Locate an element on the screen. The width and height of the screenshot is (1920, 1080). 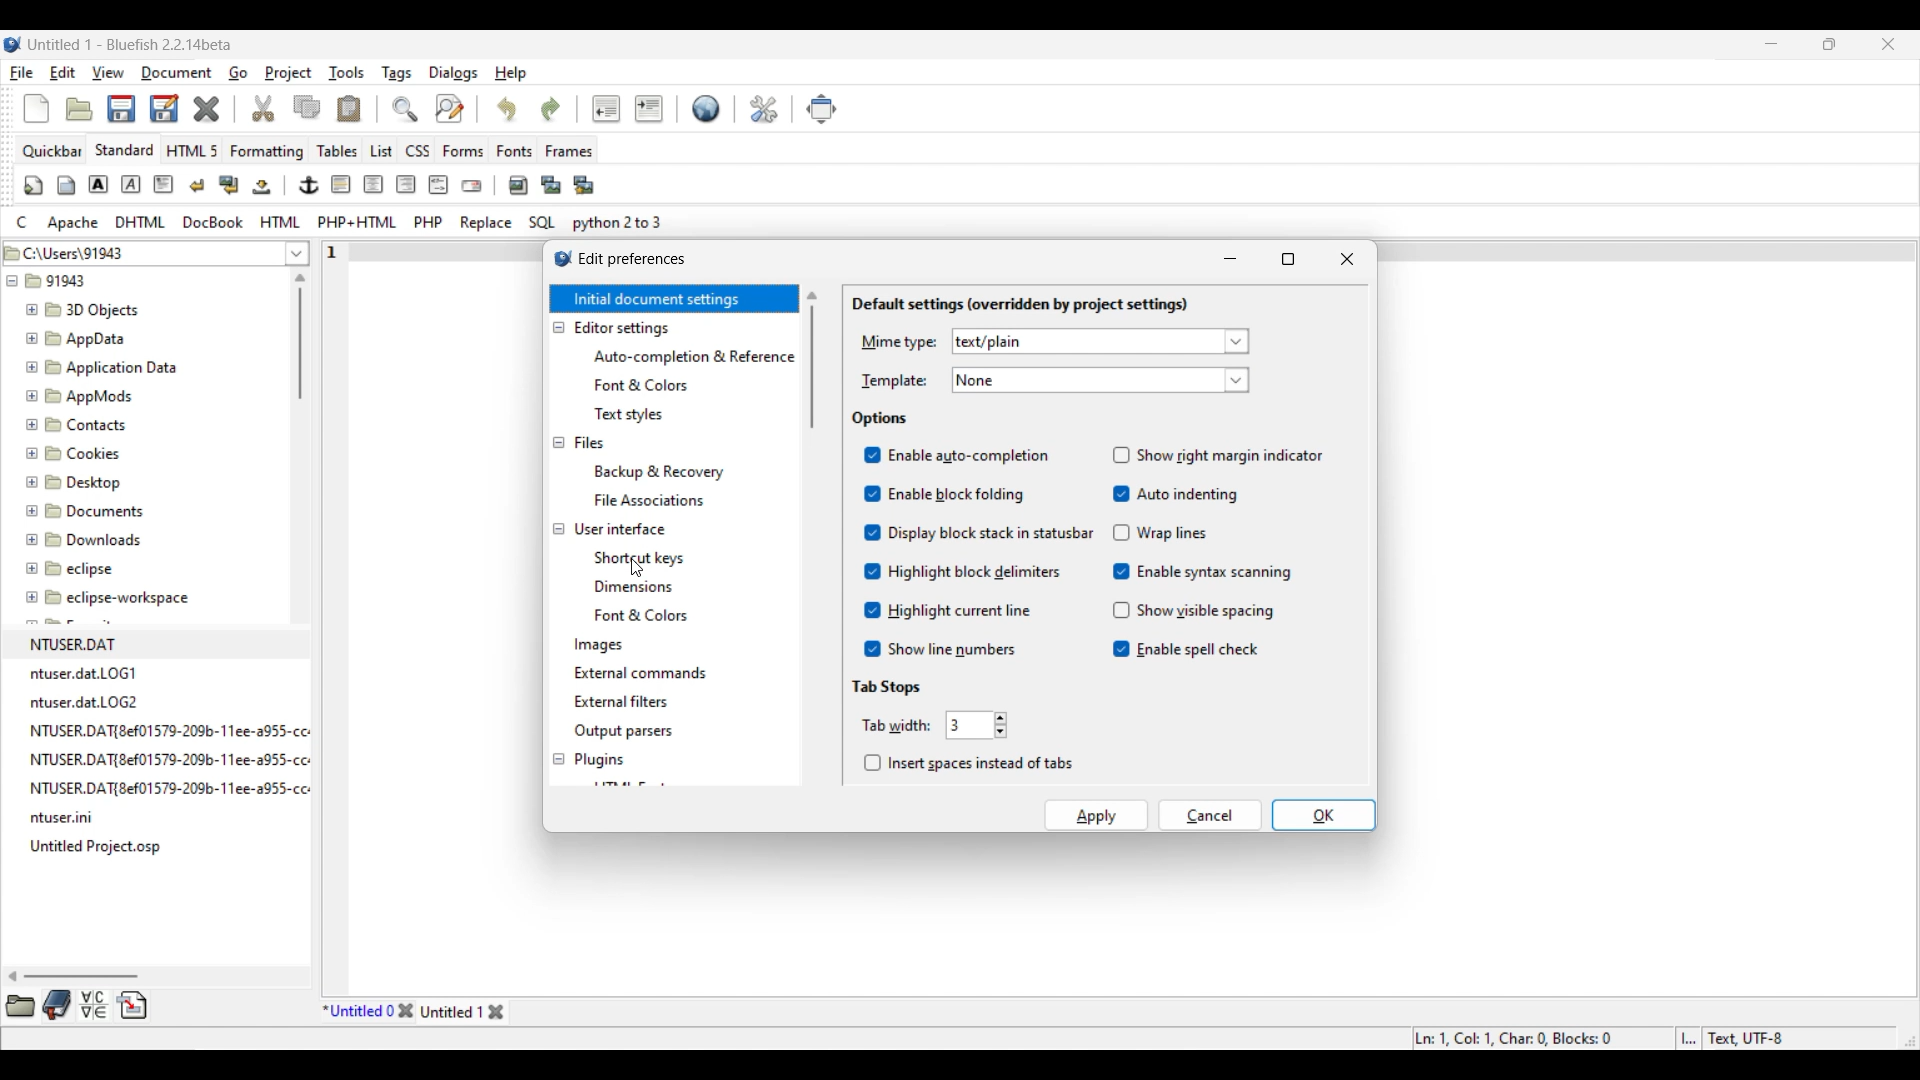
User interface setting is located at coordinates (620, 529).